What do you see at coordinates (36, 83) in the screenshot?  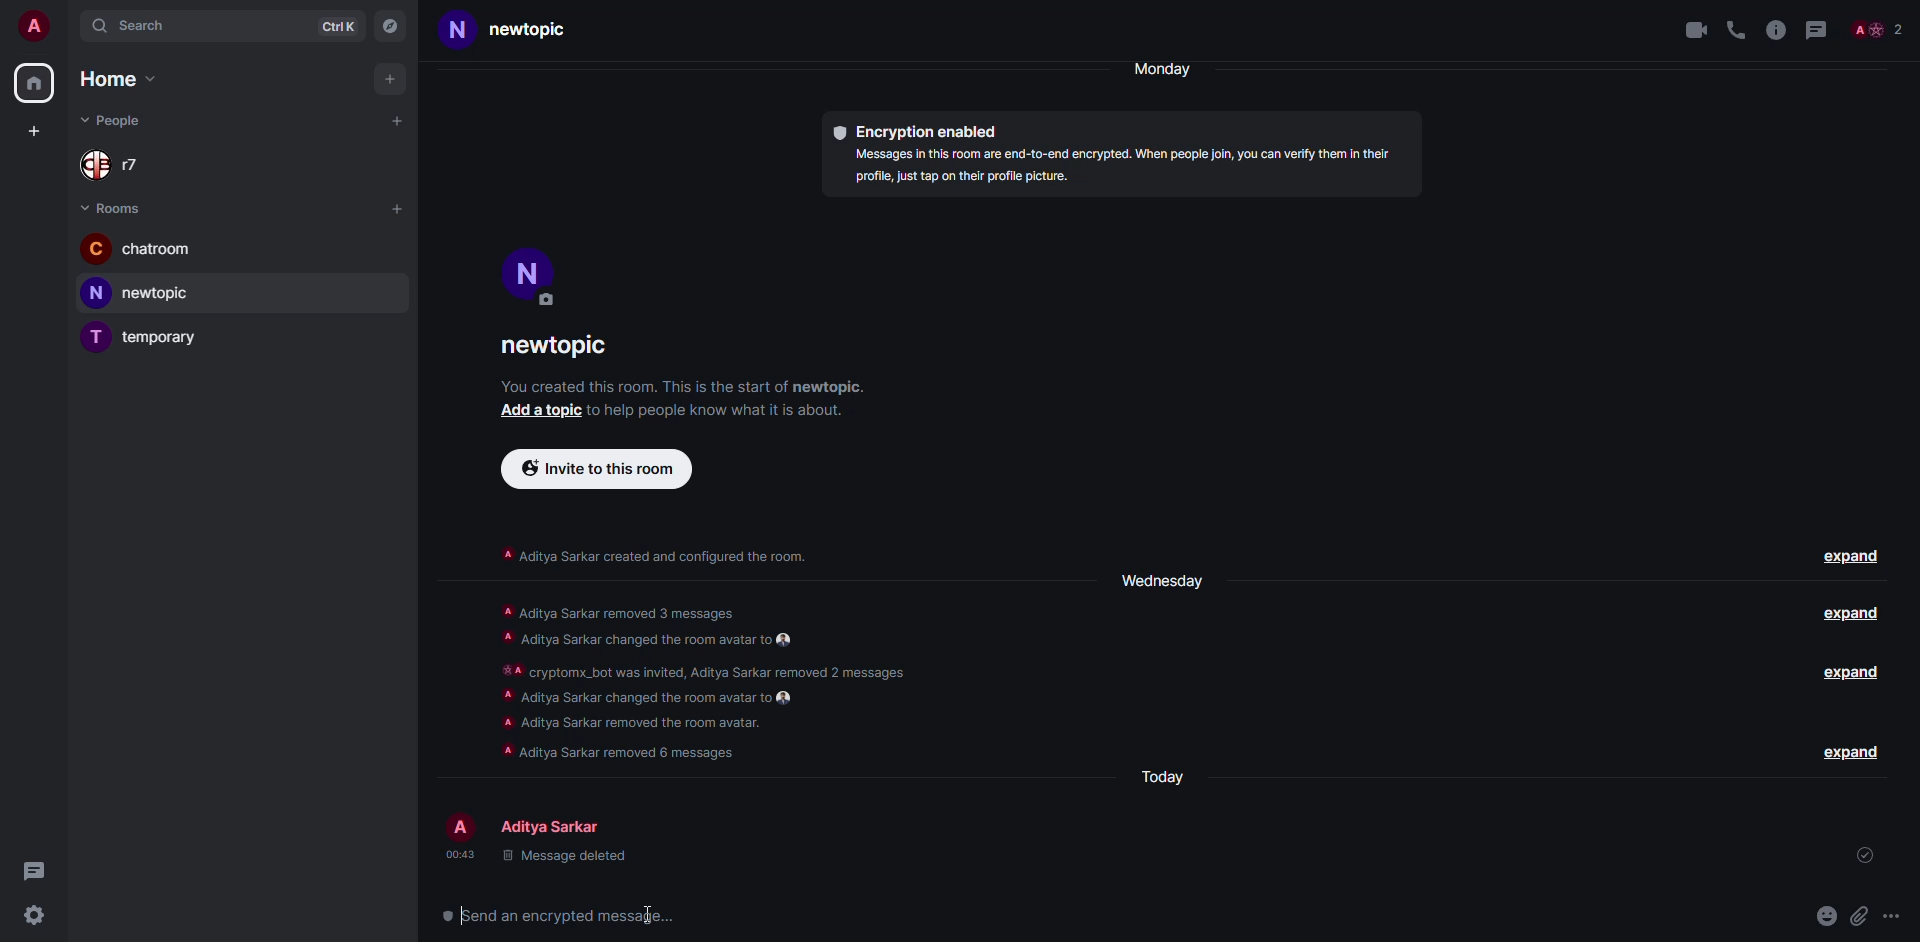 I see `home` at bounding box center [36, 83].